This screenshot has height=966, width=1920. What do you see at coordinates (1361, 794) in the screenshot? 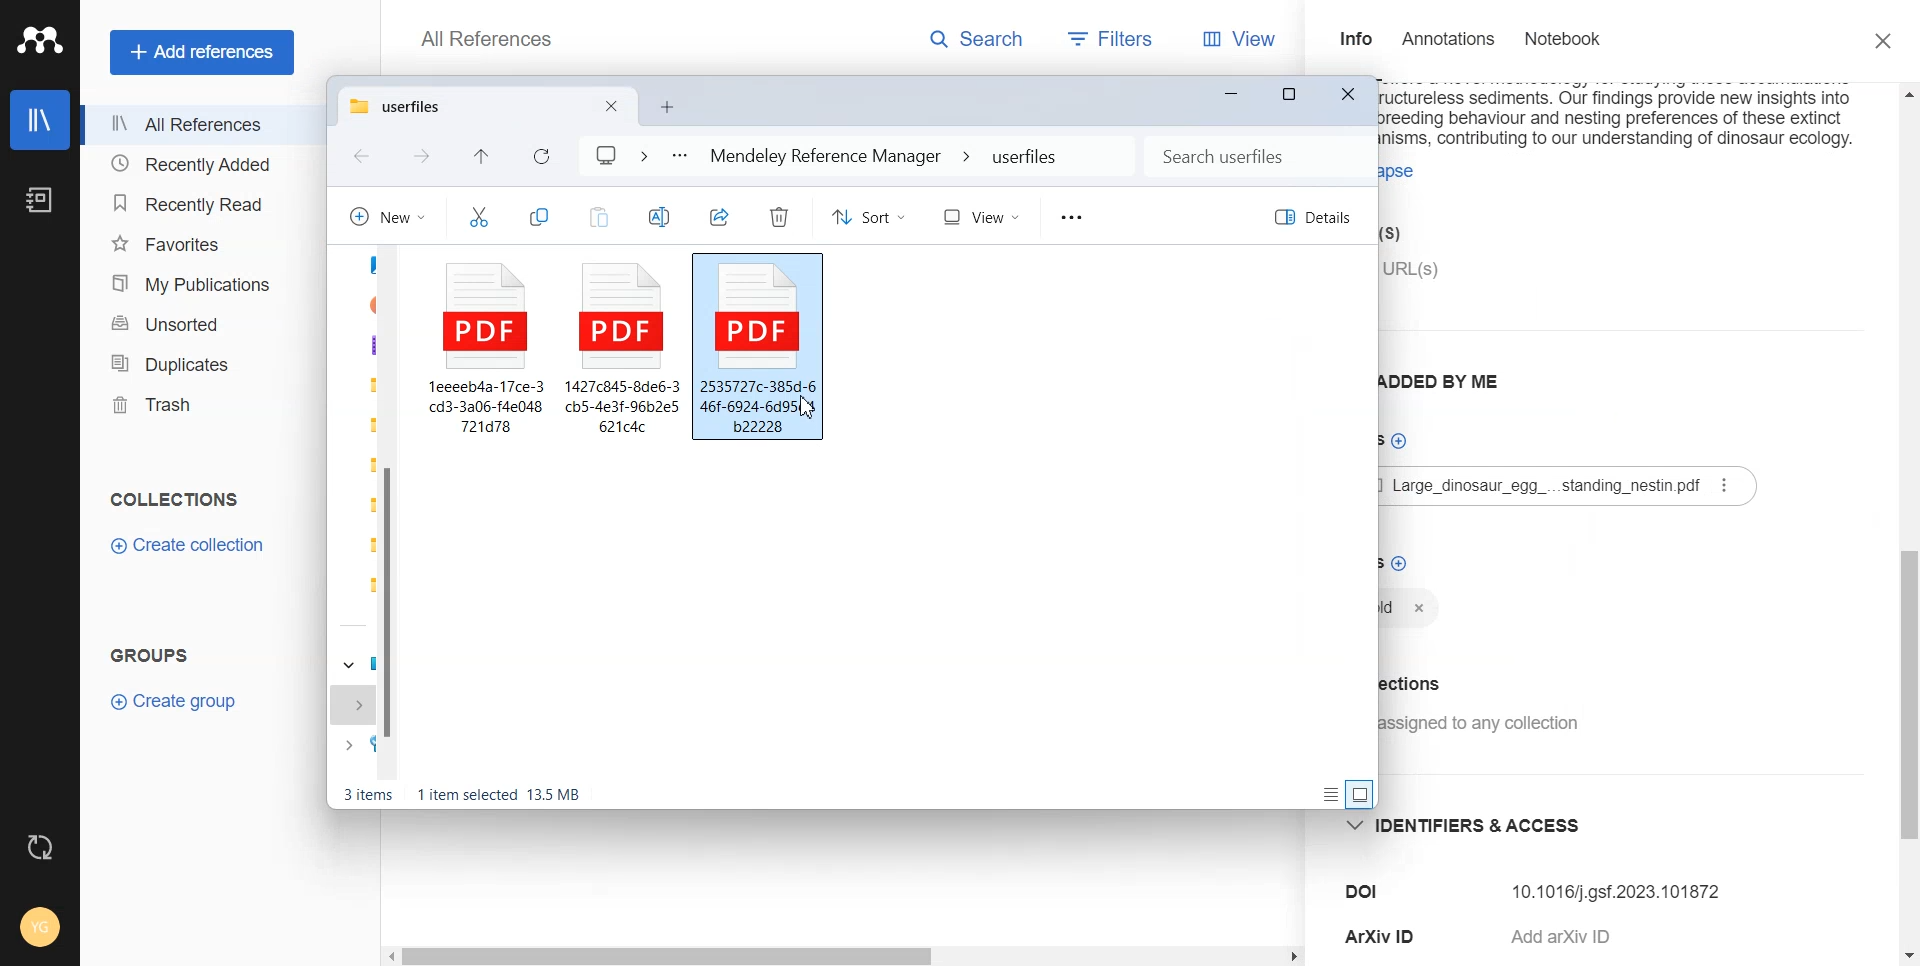
I see `Display information by large thumbnail` at bounding box center [1361, 794].